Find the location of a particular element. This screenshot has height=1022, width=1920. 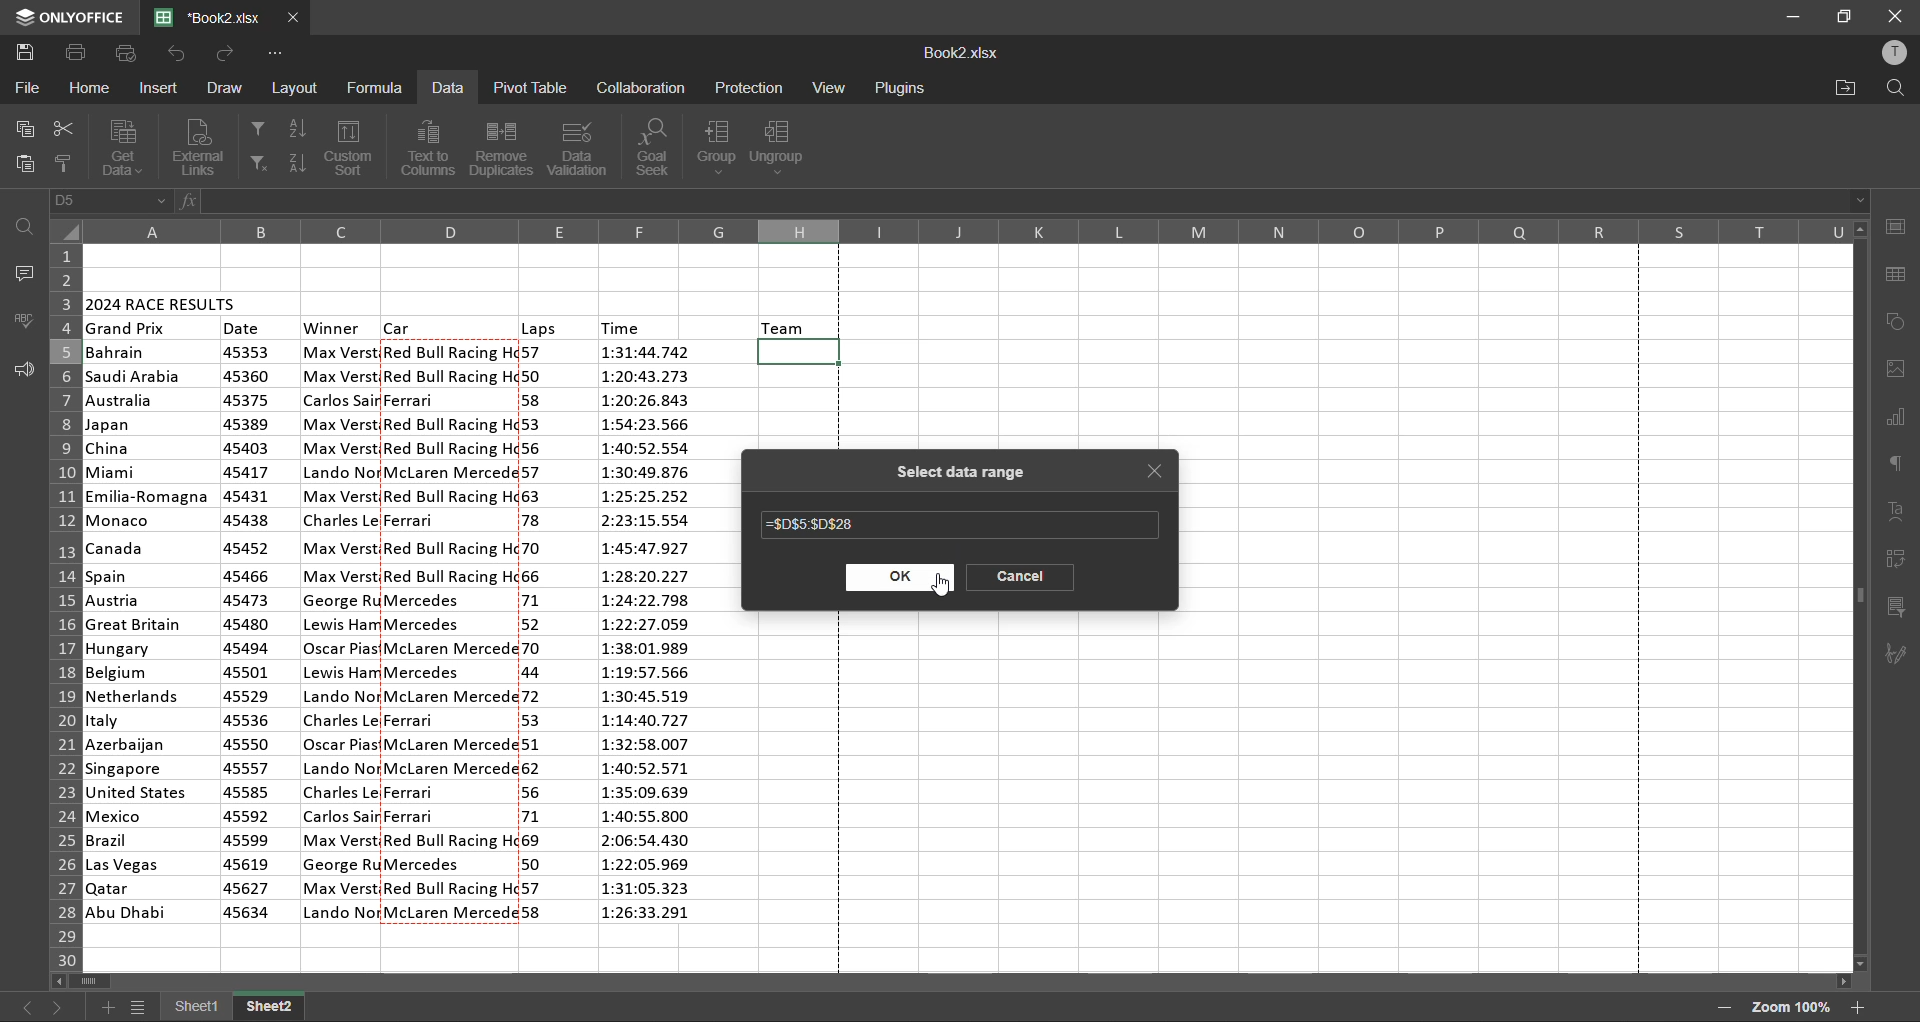

cursor is located at coordinates (940, 588).